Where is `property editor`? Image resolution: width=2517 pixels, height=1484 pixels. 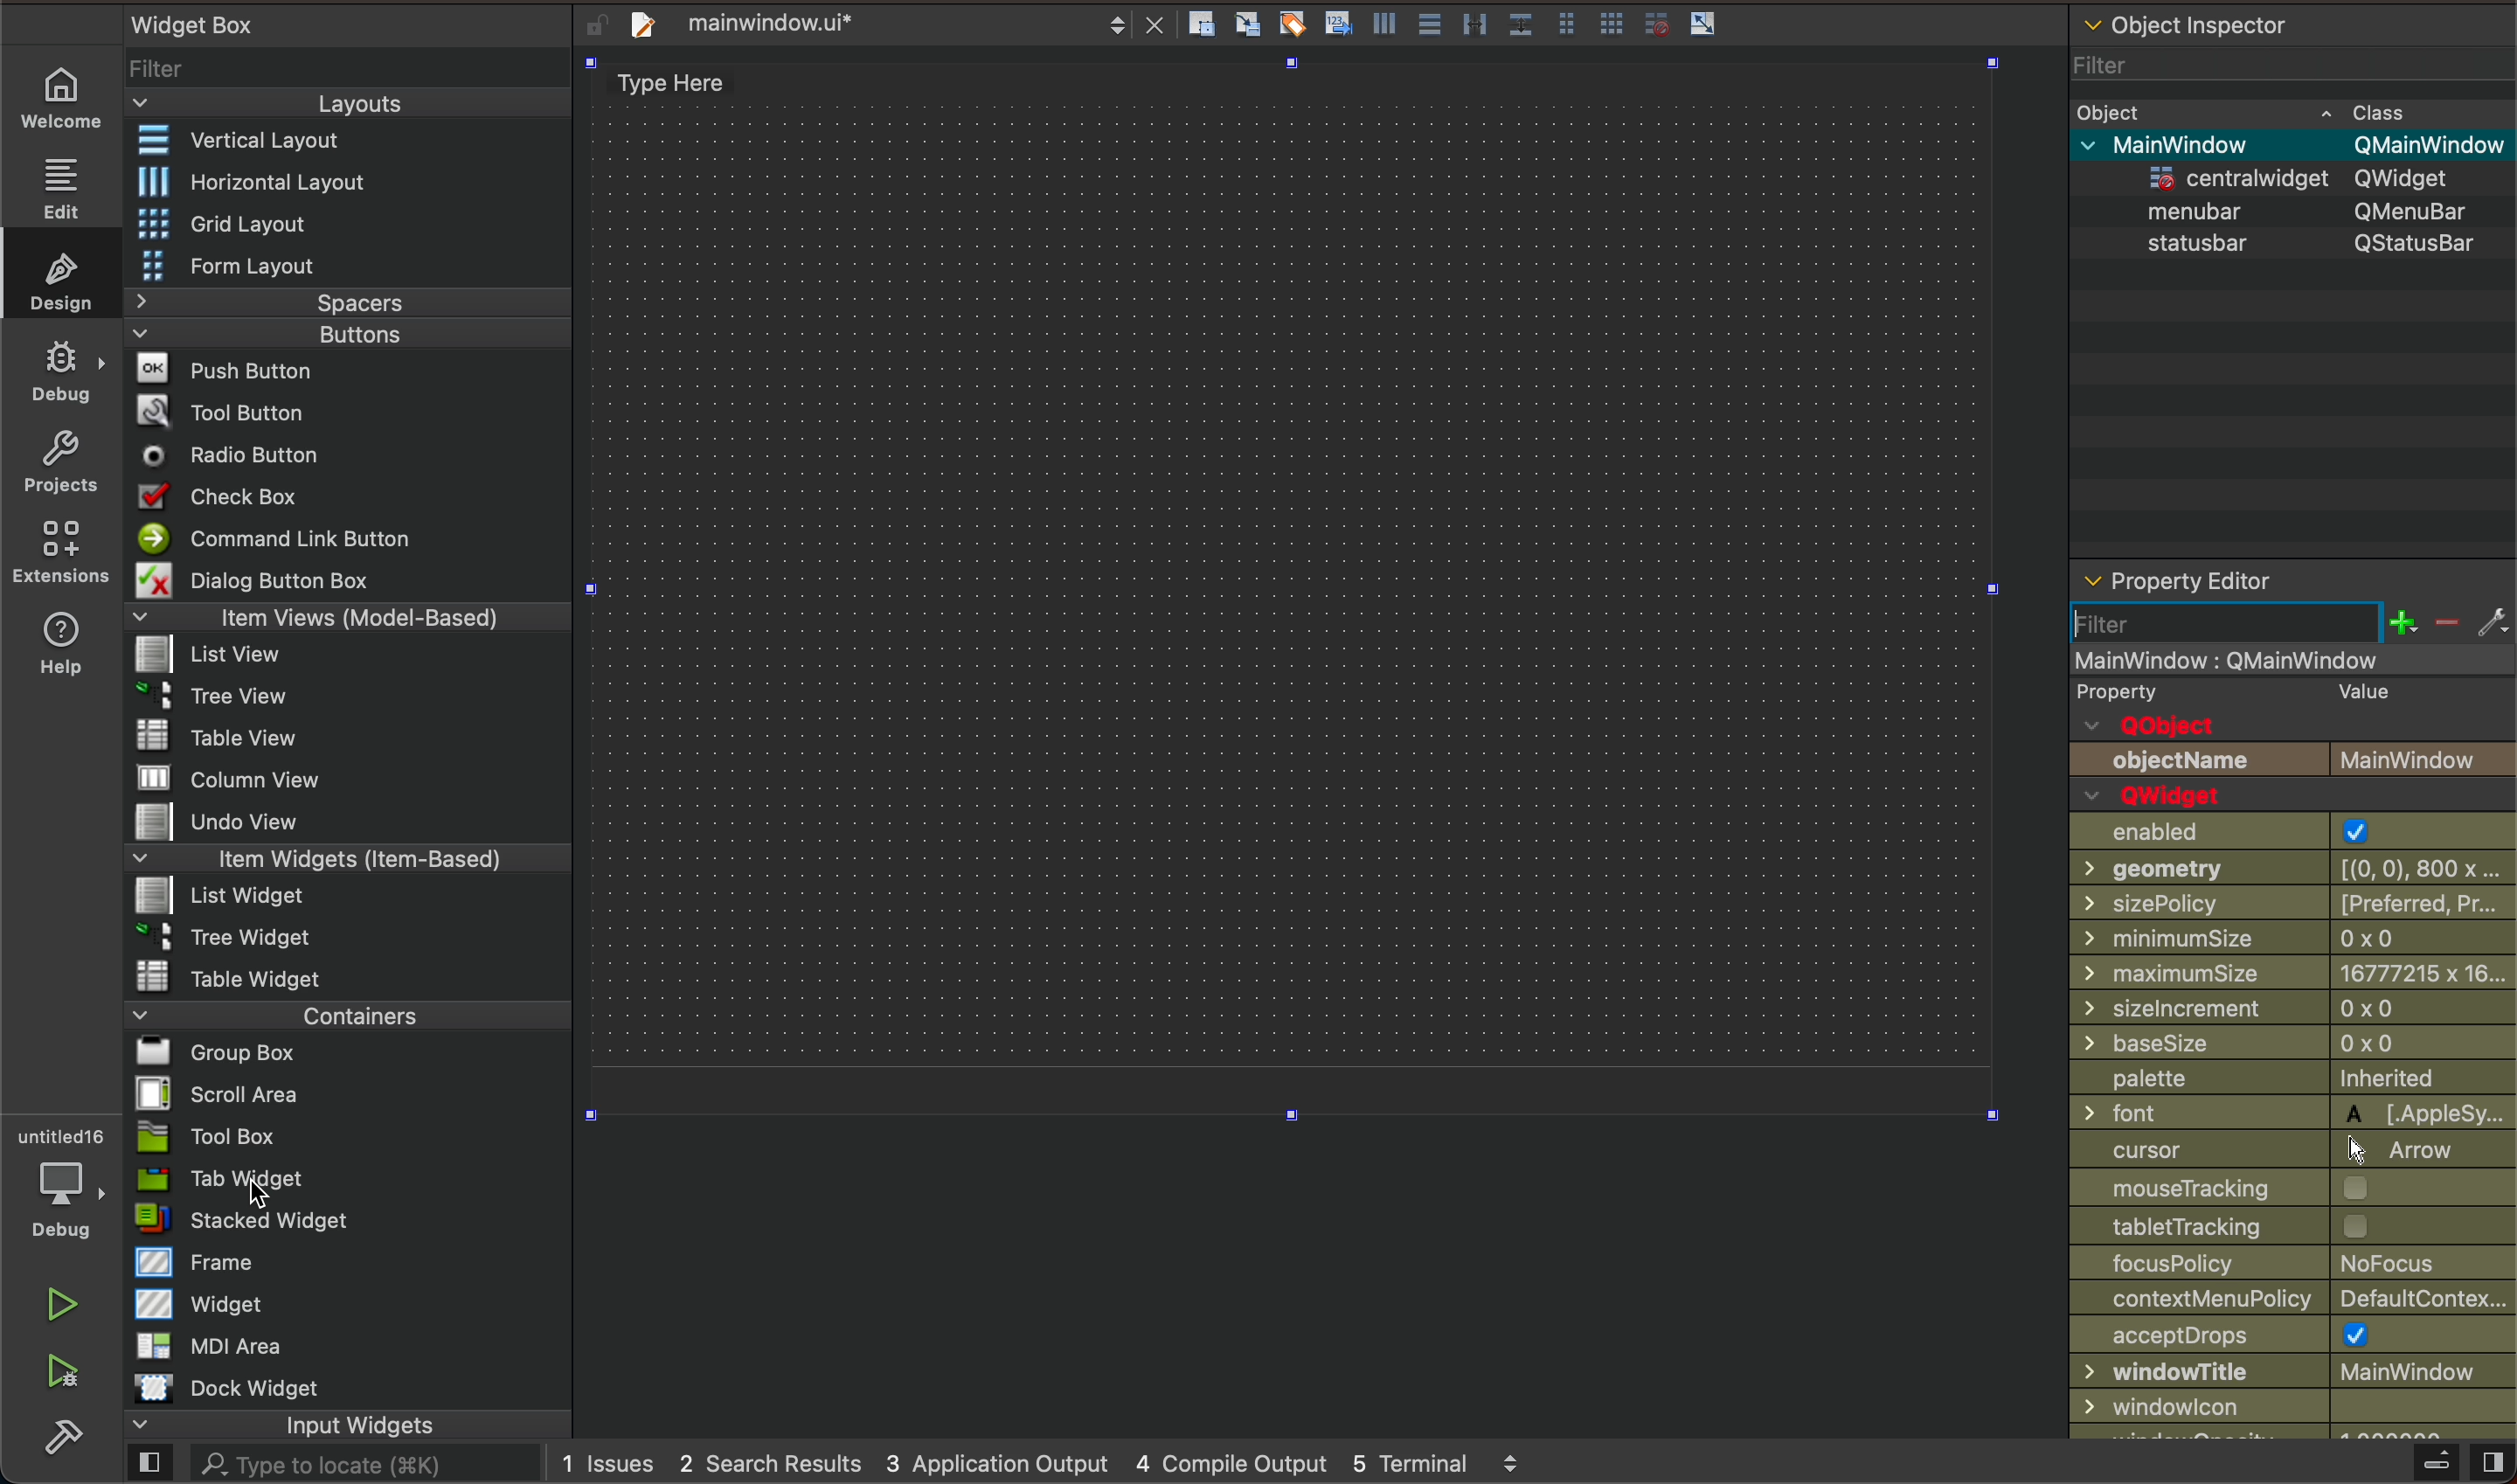 property editor is located at coordinates (2271, 576).